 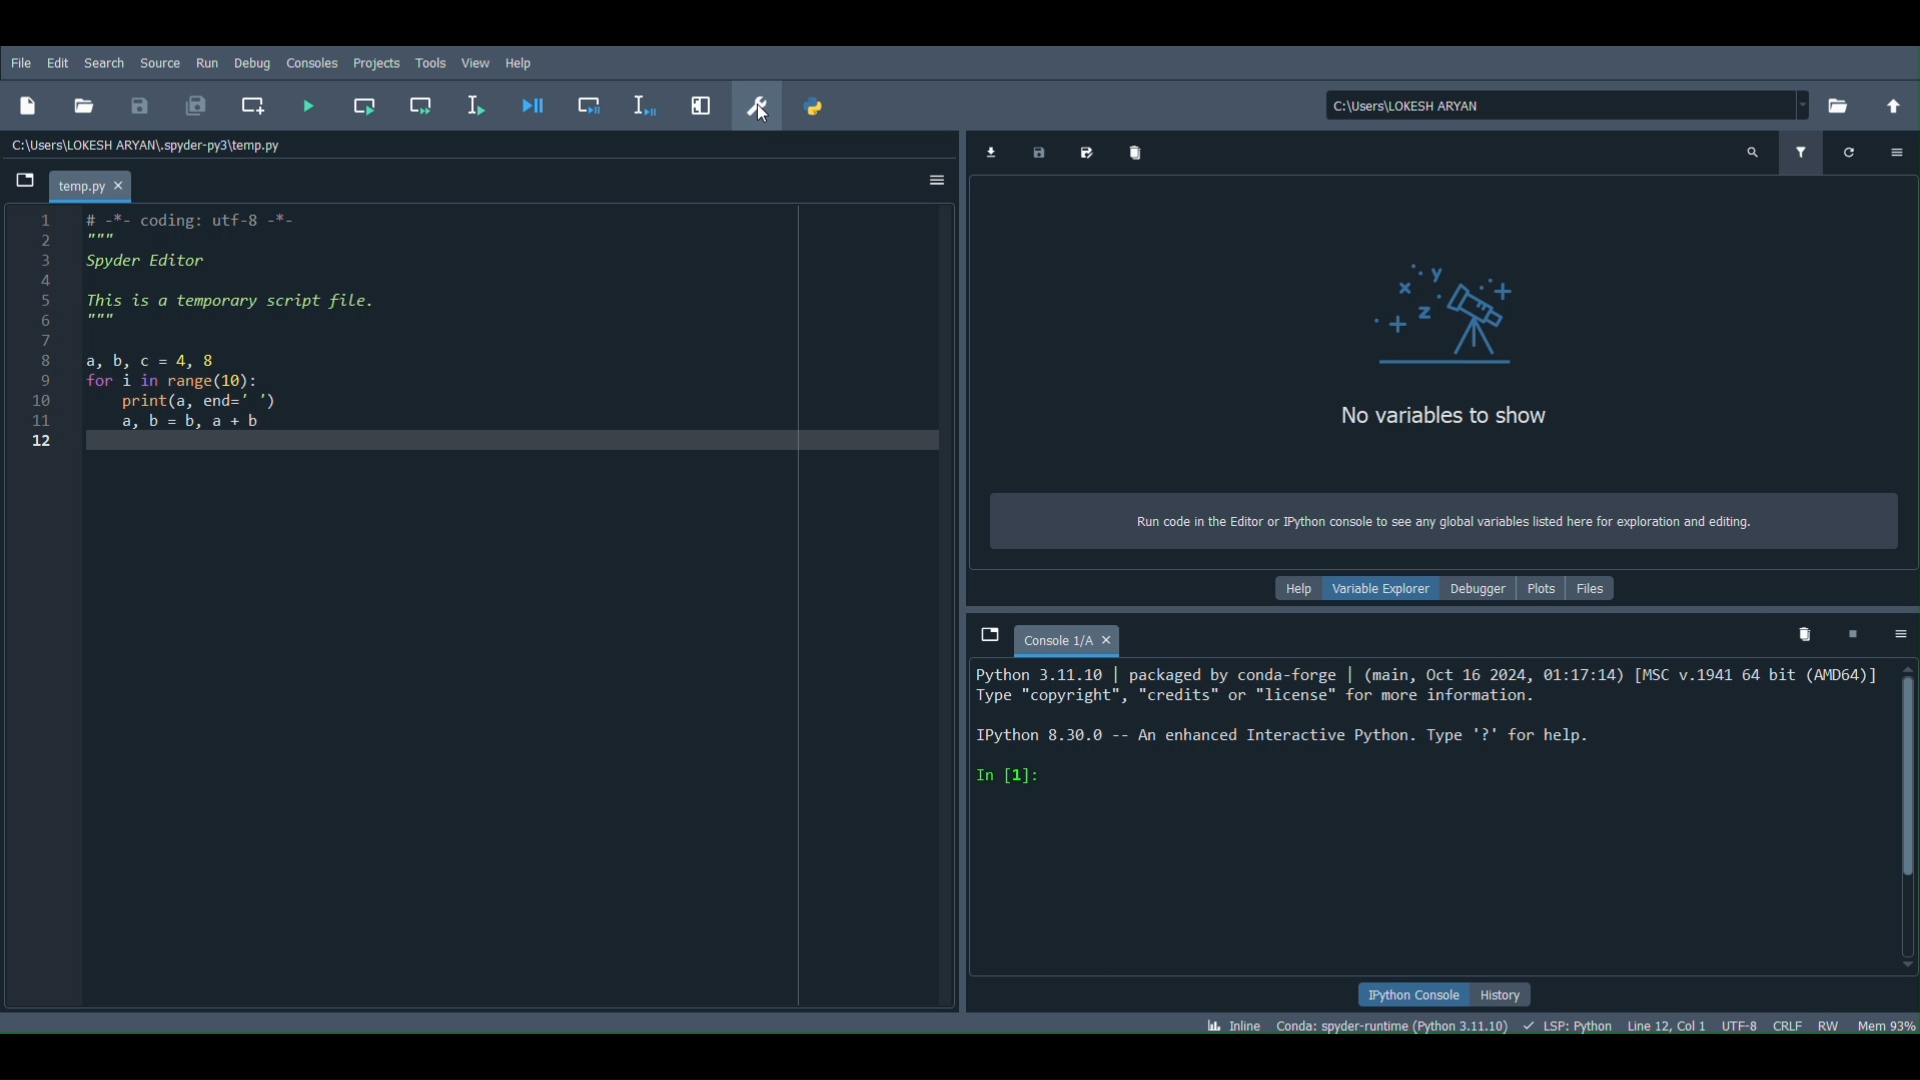 I want to click on Scrollbar, so click(x=1908, y=817).